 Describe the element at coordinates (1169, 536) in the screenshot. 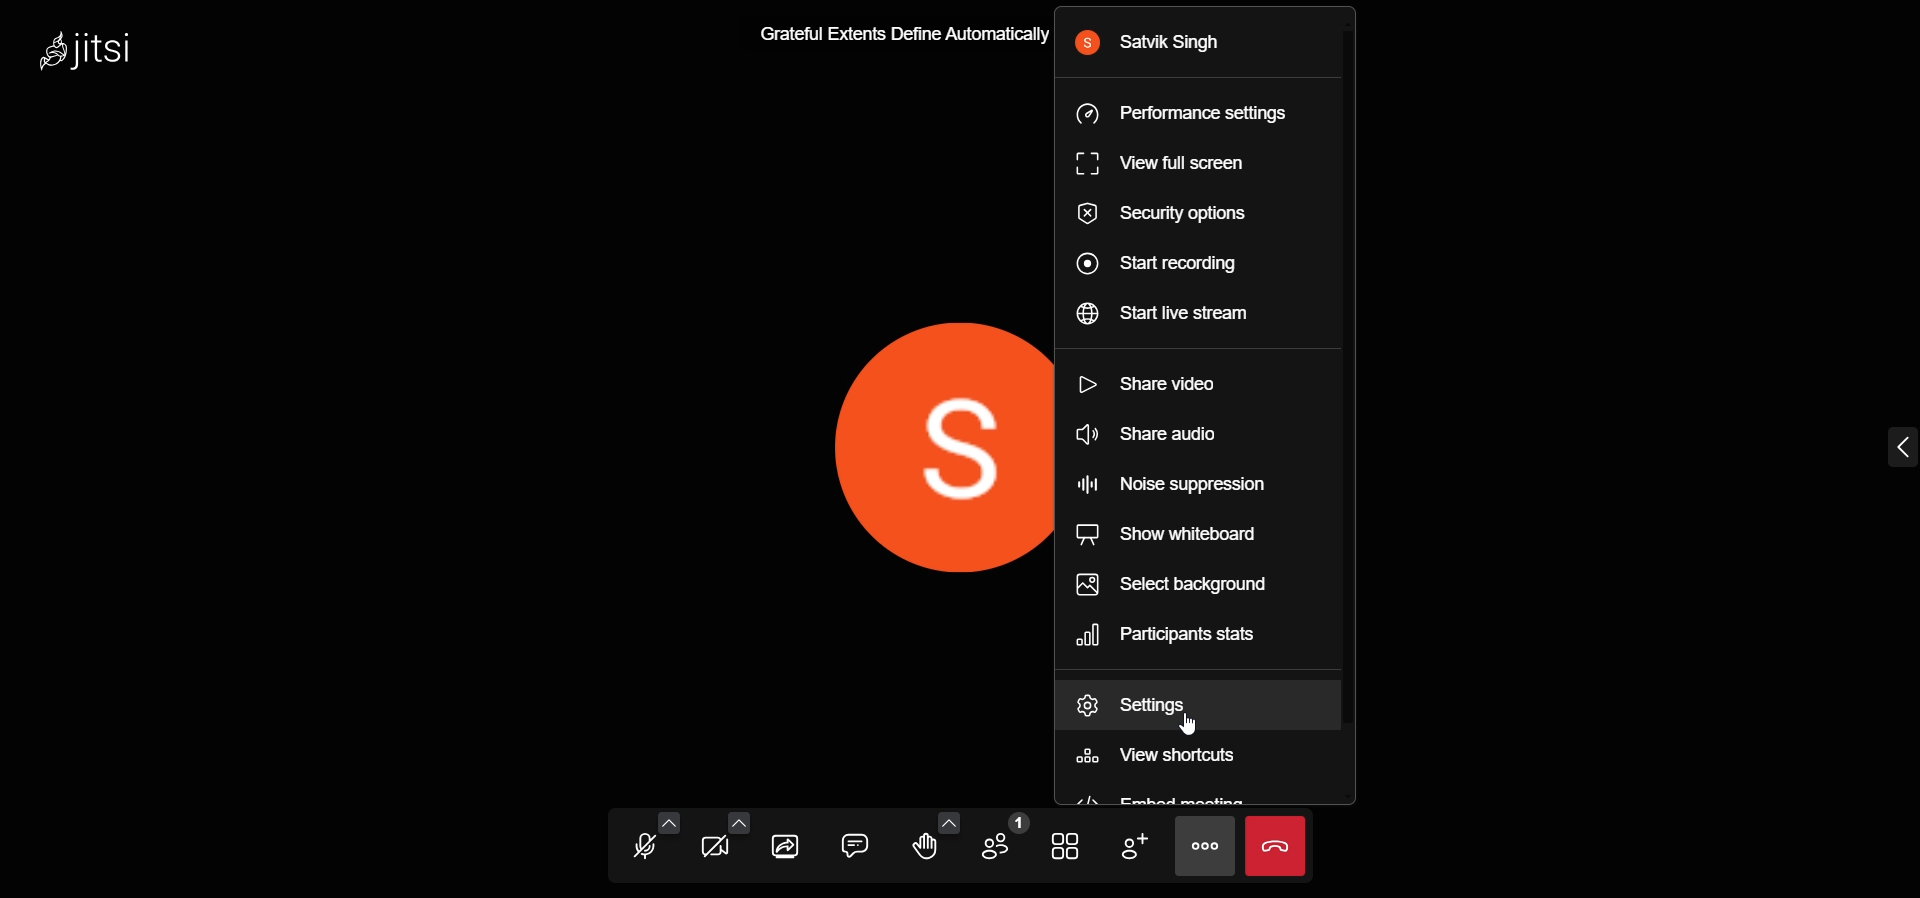

I see `show whiteboard` at that location.